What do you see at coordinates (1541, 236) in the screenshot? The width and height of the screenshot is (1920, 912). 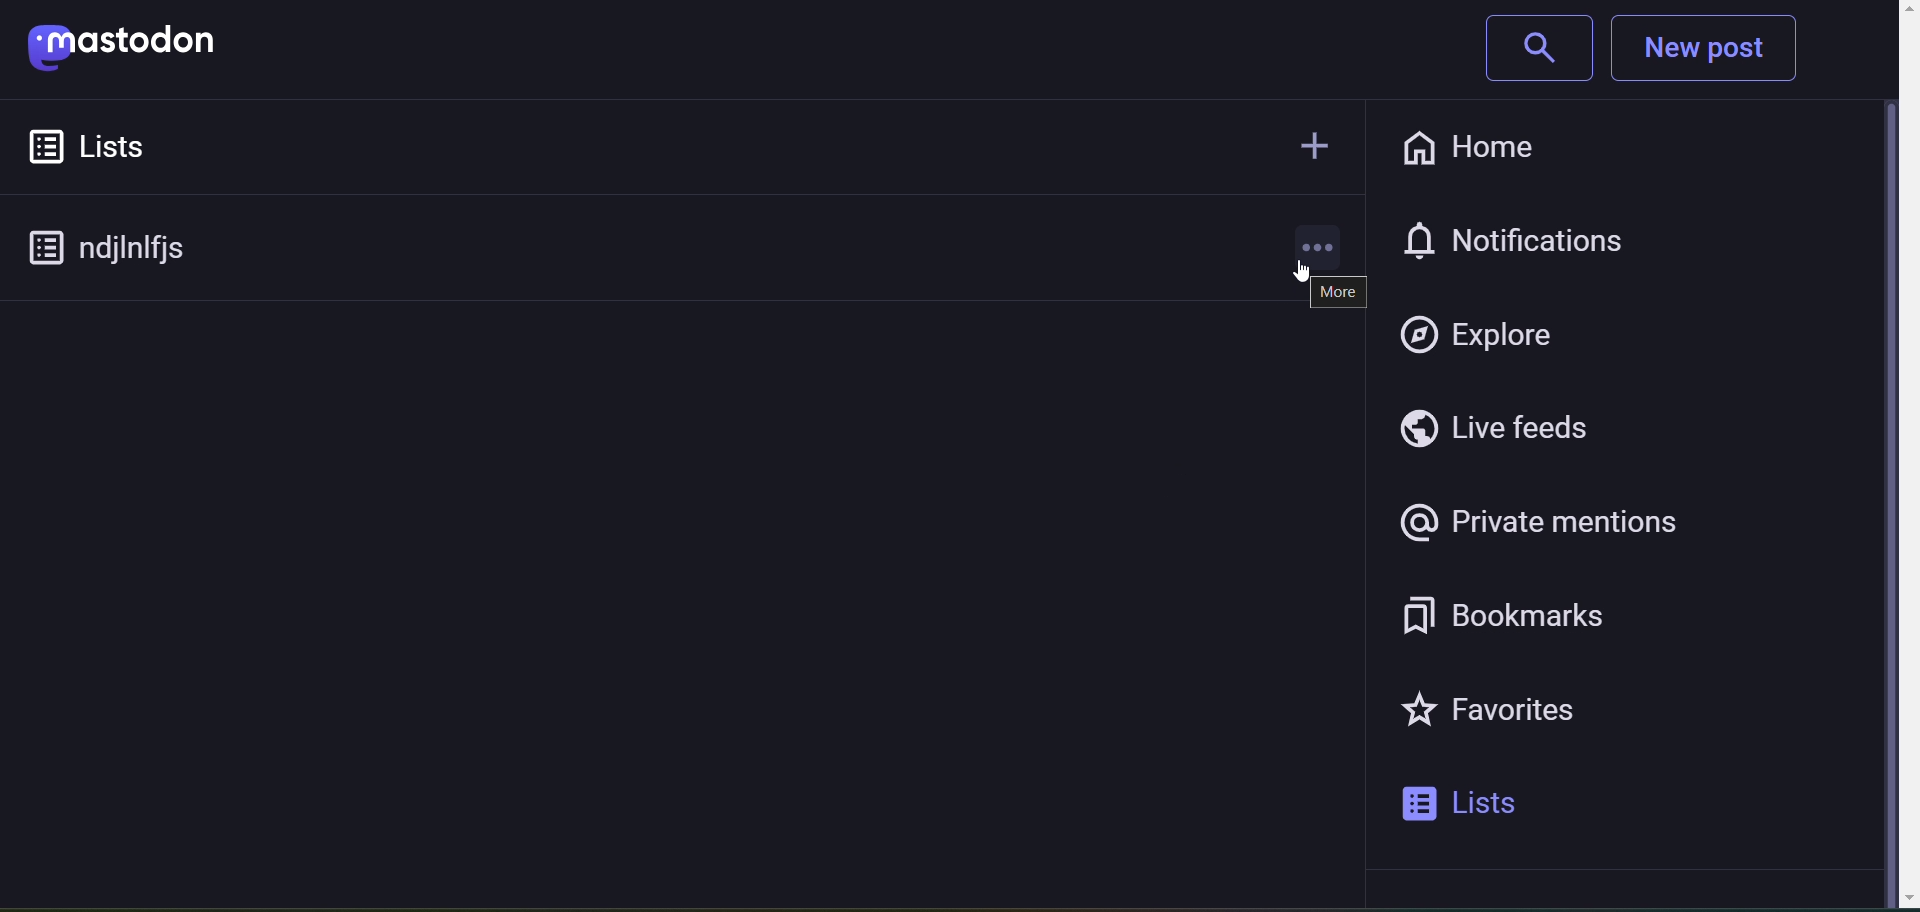 I see `notification` at bounding box center [1541, 236].